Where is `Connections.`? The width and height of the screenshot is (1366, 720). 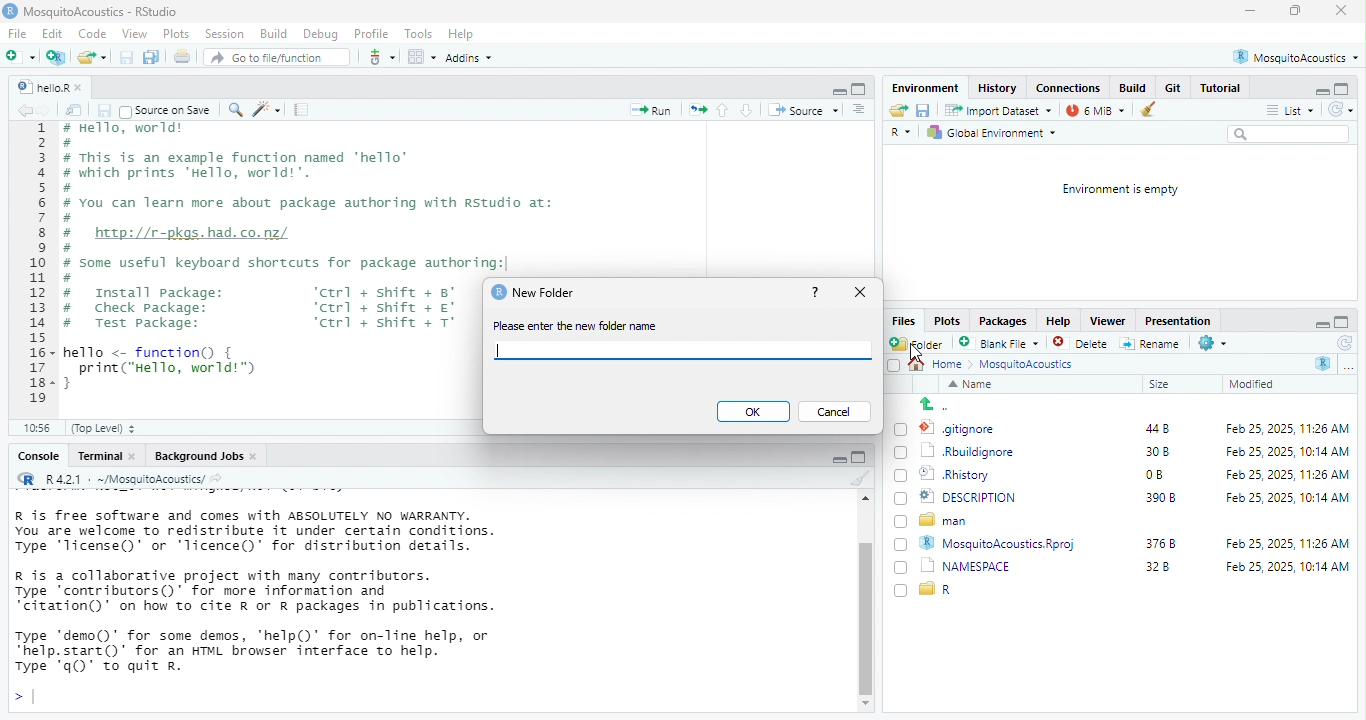
Connections. is located at coordinates (1070, 87).